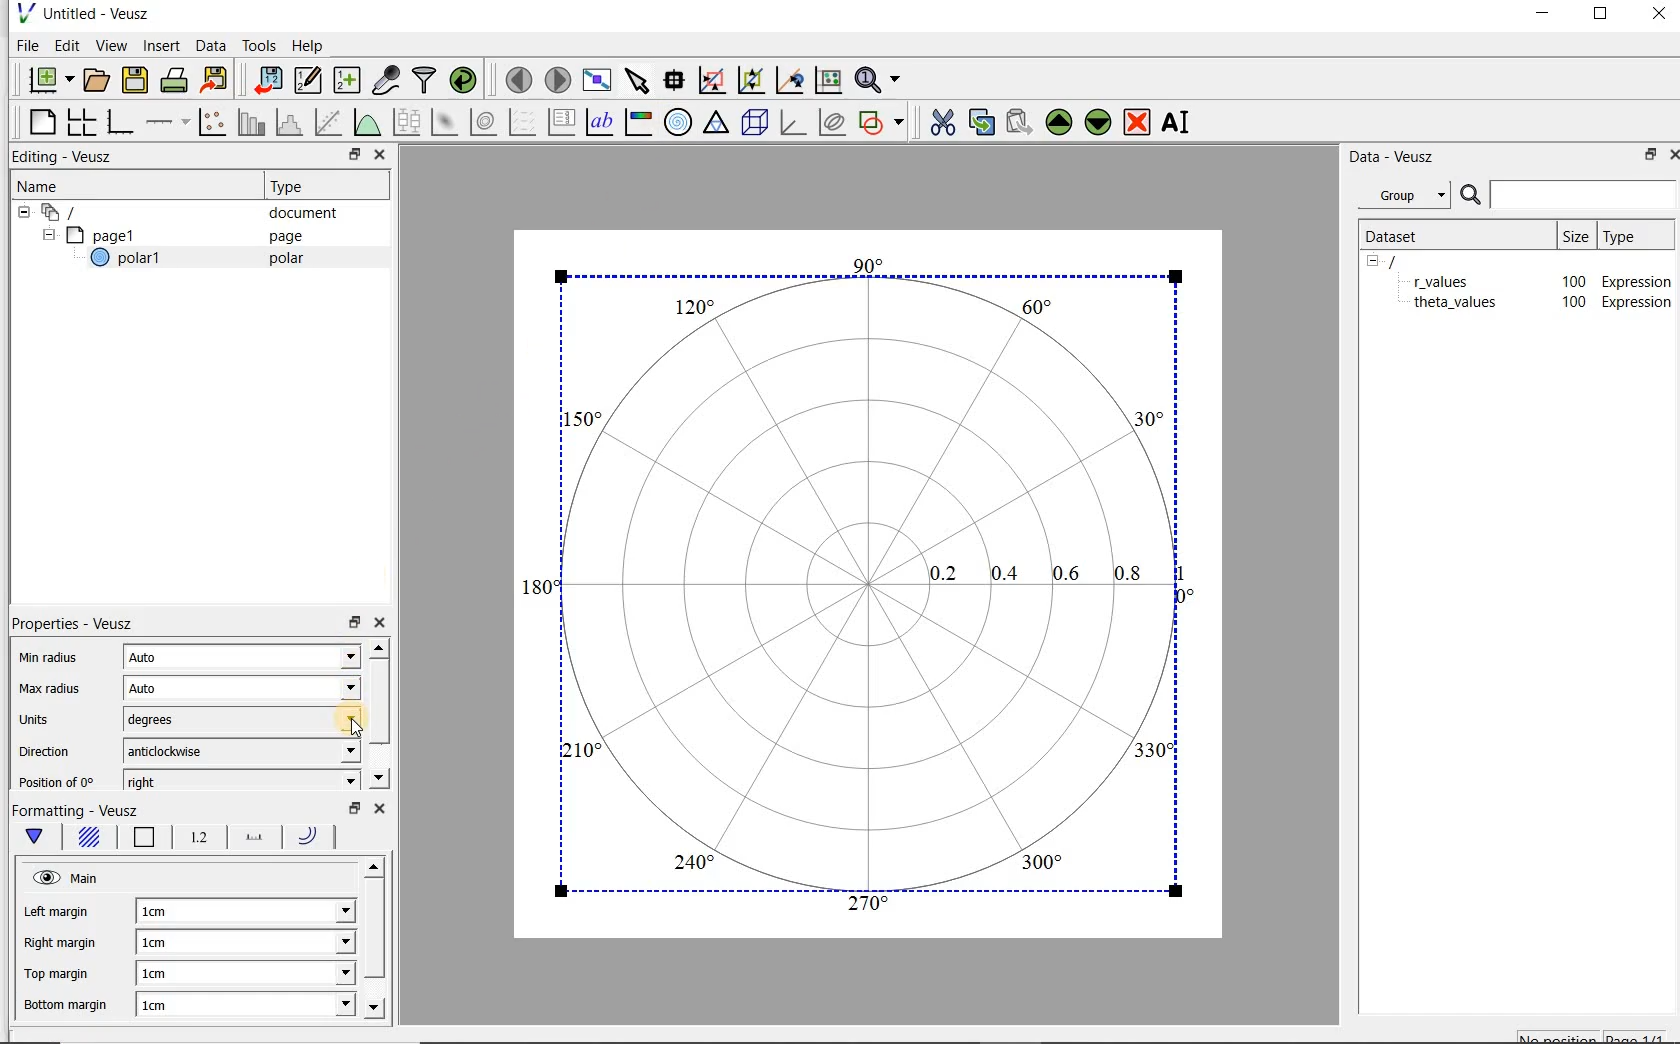  Describe the element at coordinates (309, 909) in the screenshot. I see `Left margin dropdown` at that location.